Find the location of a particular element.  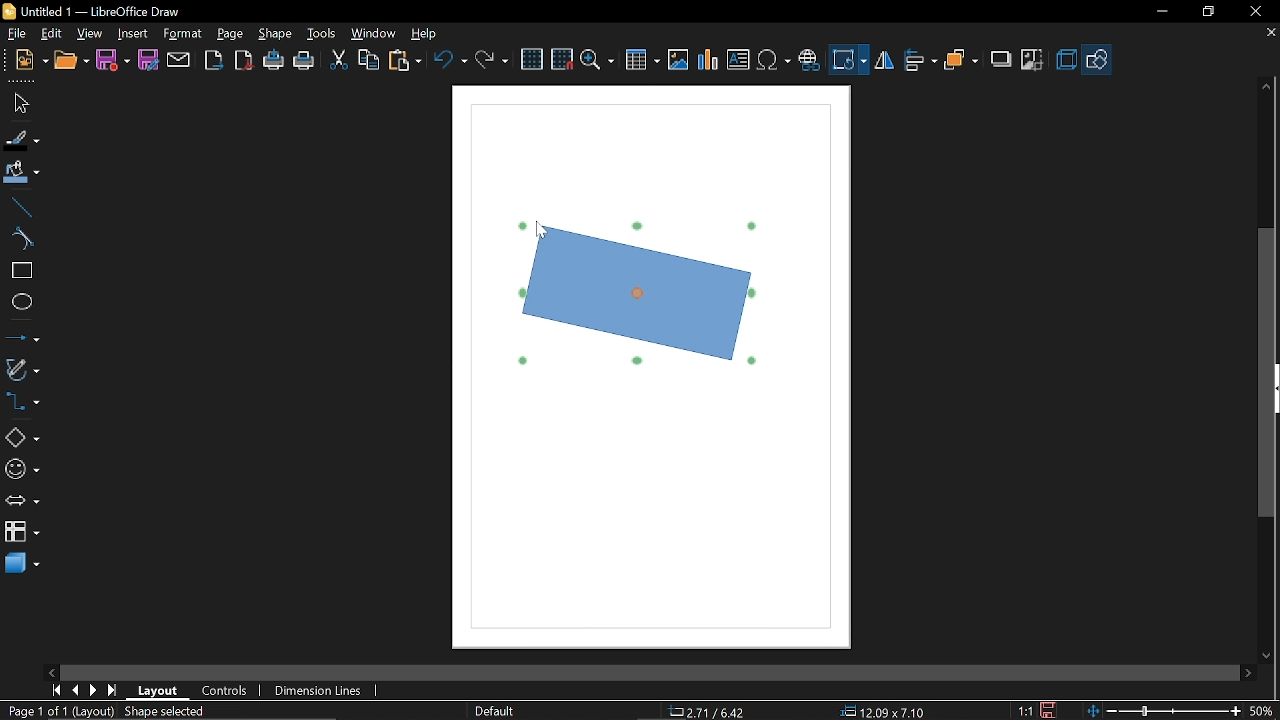

insert text is located at coordinates (738, 61).